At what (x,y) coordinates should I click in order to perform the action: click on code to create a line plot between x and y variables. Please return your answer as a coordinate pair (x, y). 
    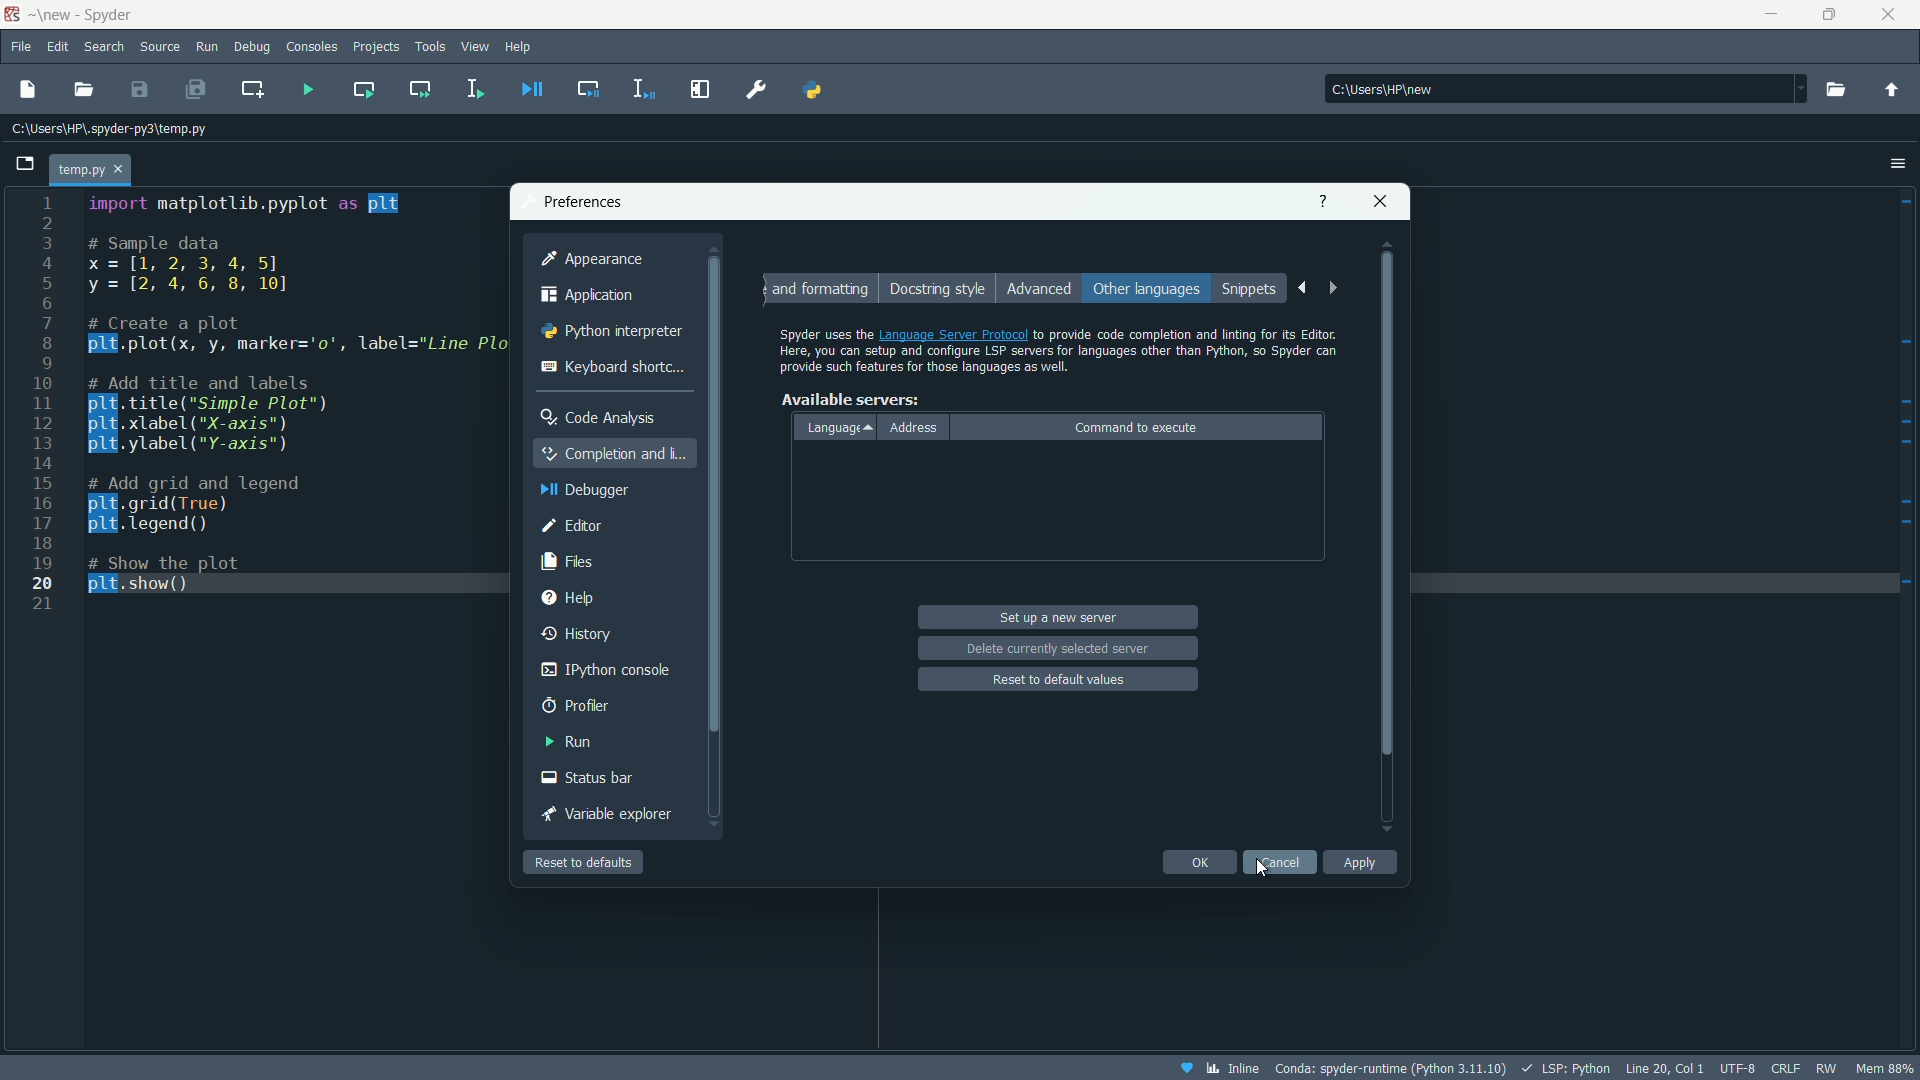
    Looking at the image, I should click on (291, 393).